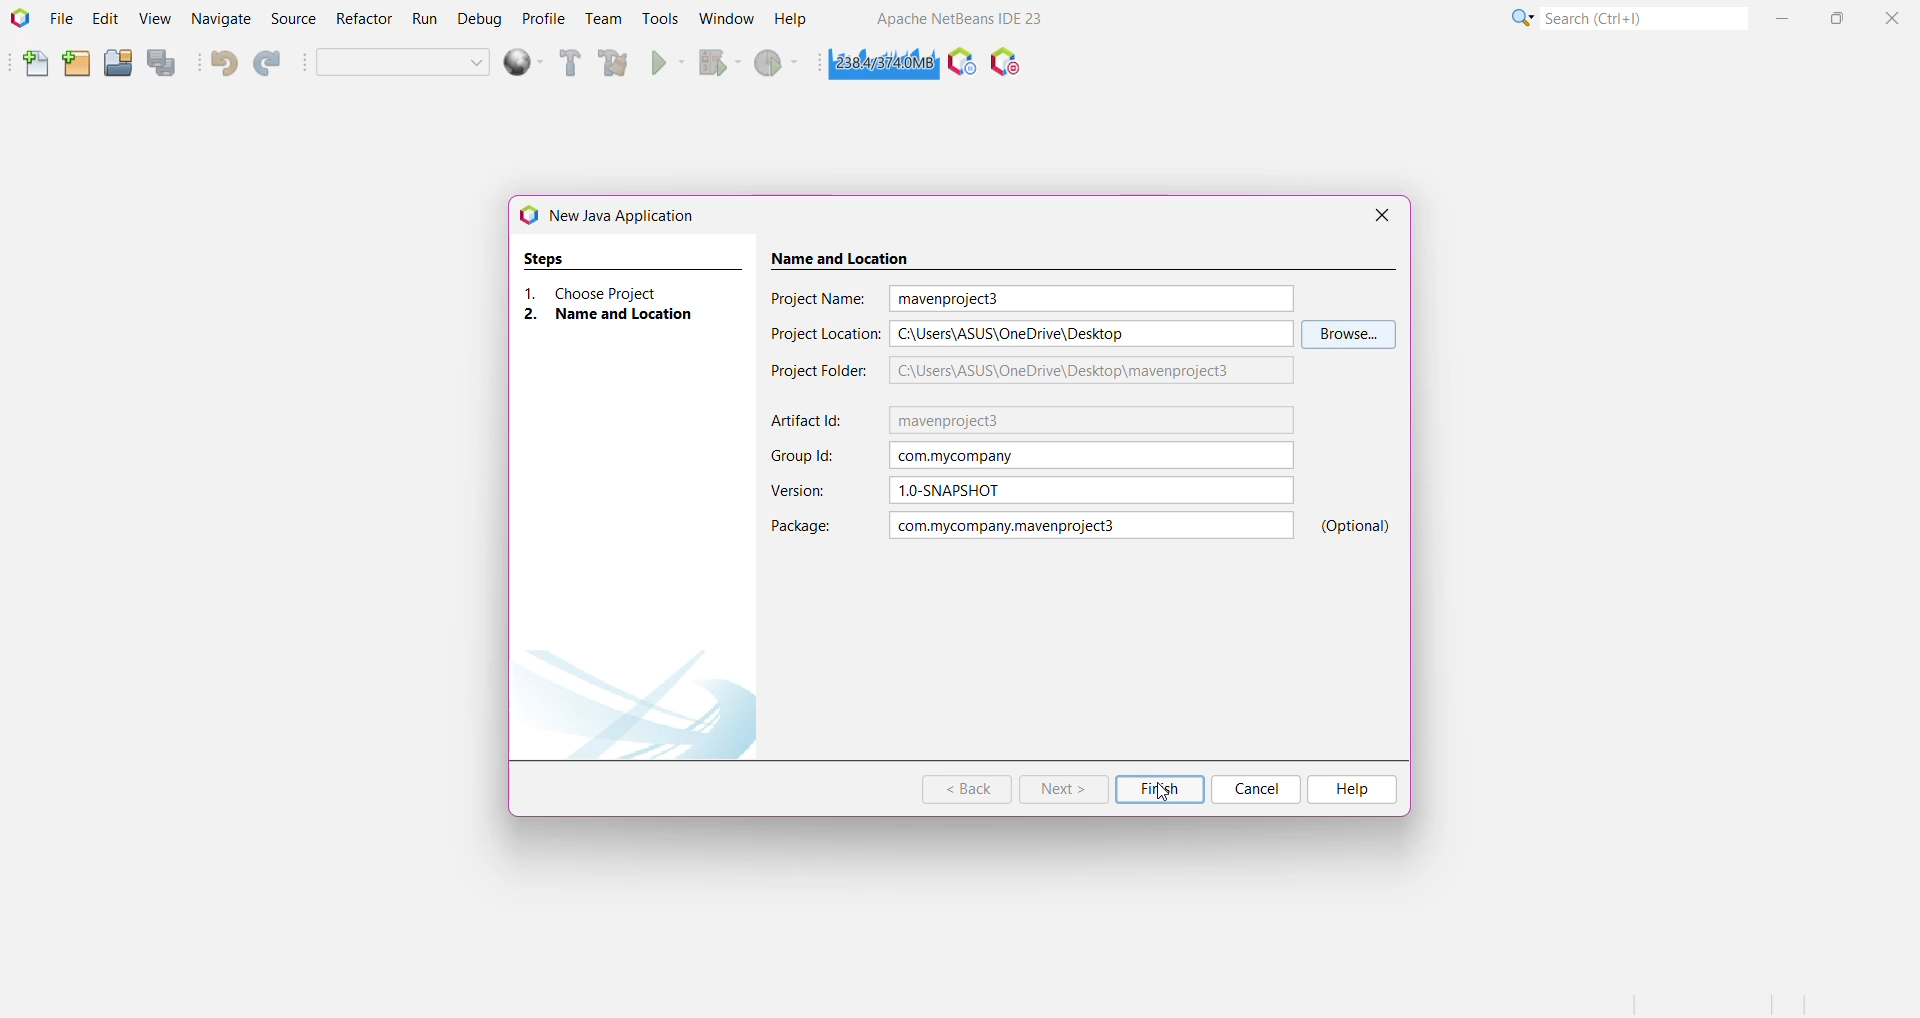 The height and width of the screenshot is (1018, 1920). What do you see at coordinates (779, 63) in the screenshot?
I see `Profile Project` at bounding box center [779, 63].